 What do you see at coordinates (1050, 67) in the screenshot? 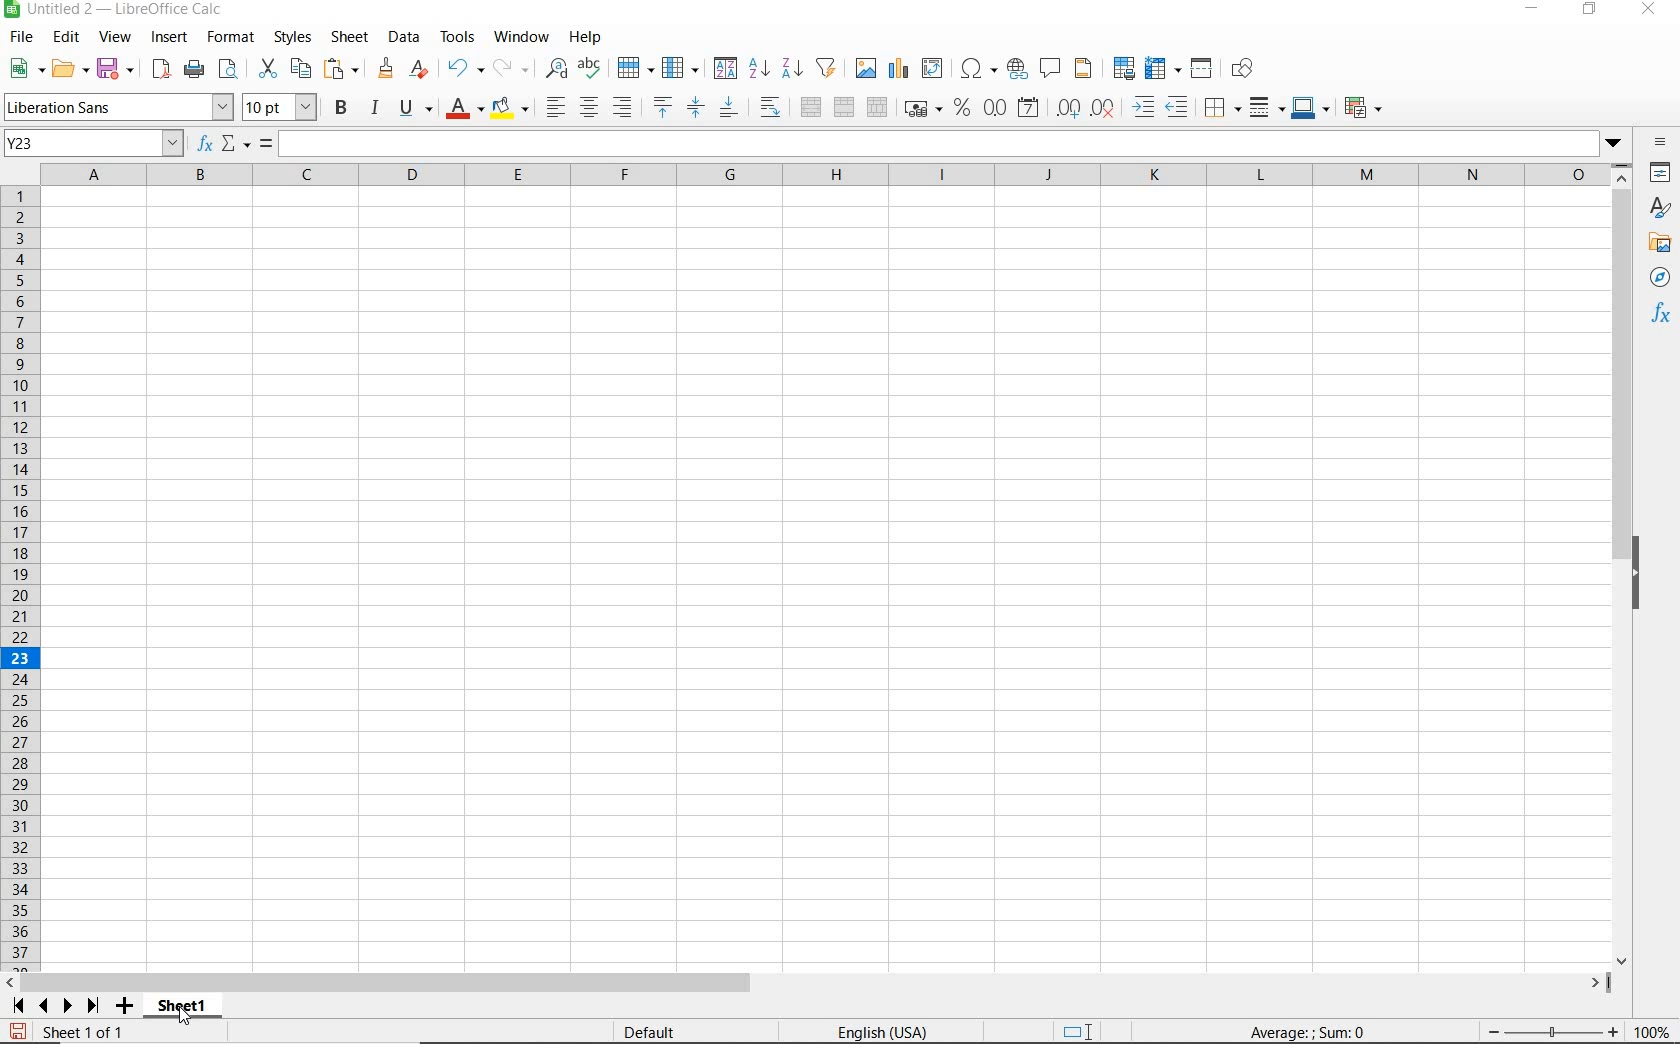
I see `INSERT COMMENT` at bounding box center [1050, 67].